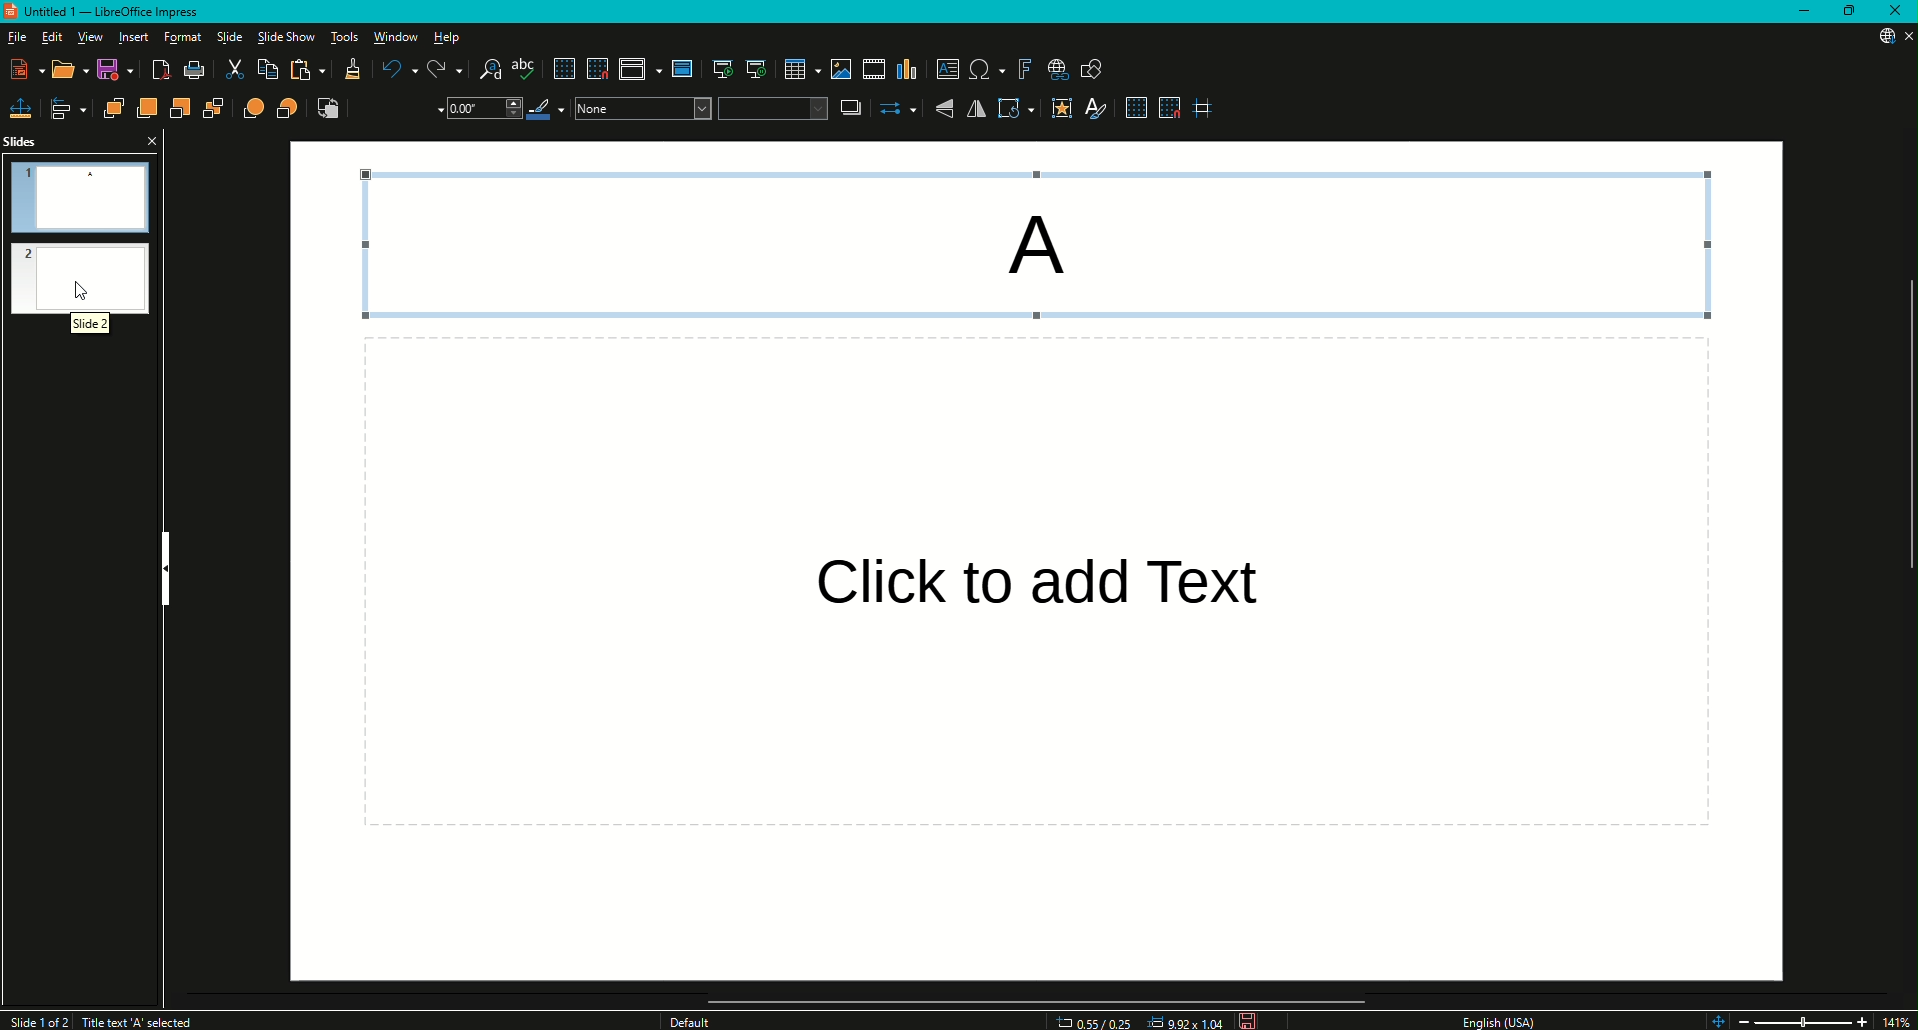 This screenshot has height=1030, width=1918. Describe the element at coordinates (1033, 997) in the screenshot. I see `Scroll` at that location.